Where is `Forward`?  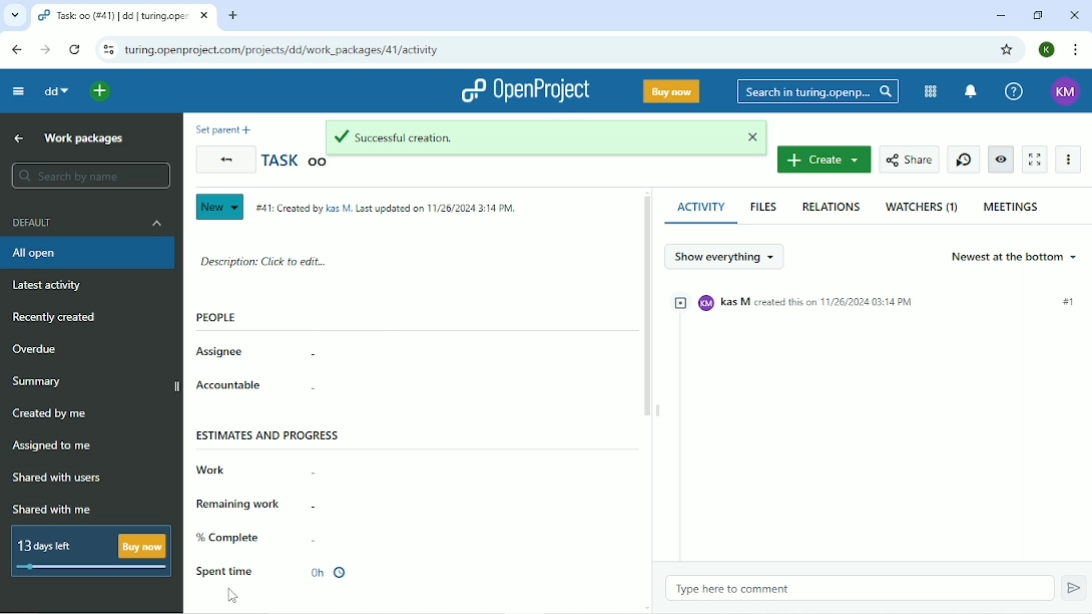 Forward is located at coordinates (45, 49).